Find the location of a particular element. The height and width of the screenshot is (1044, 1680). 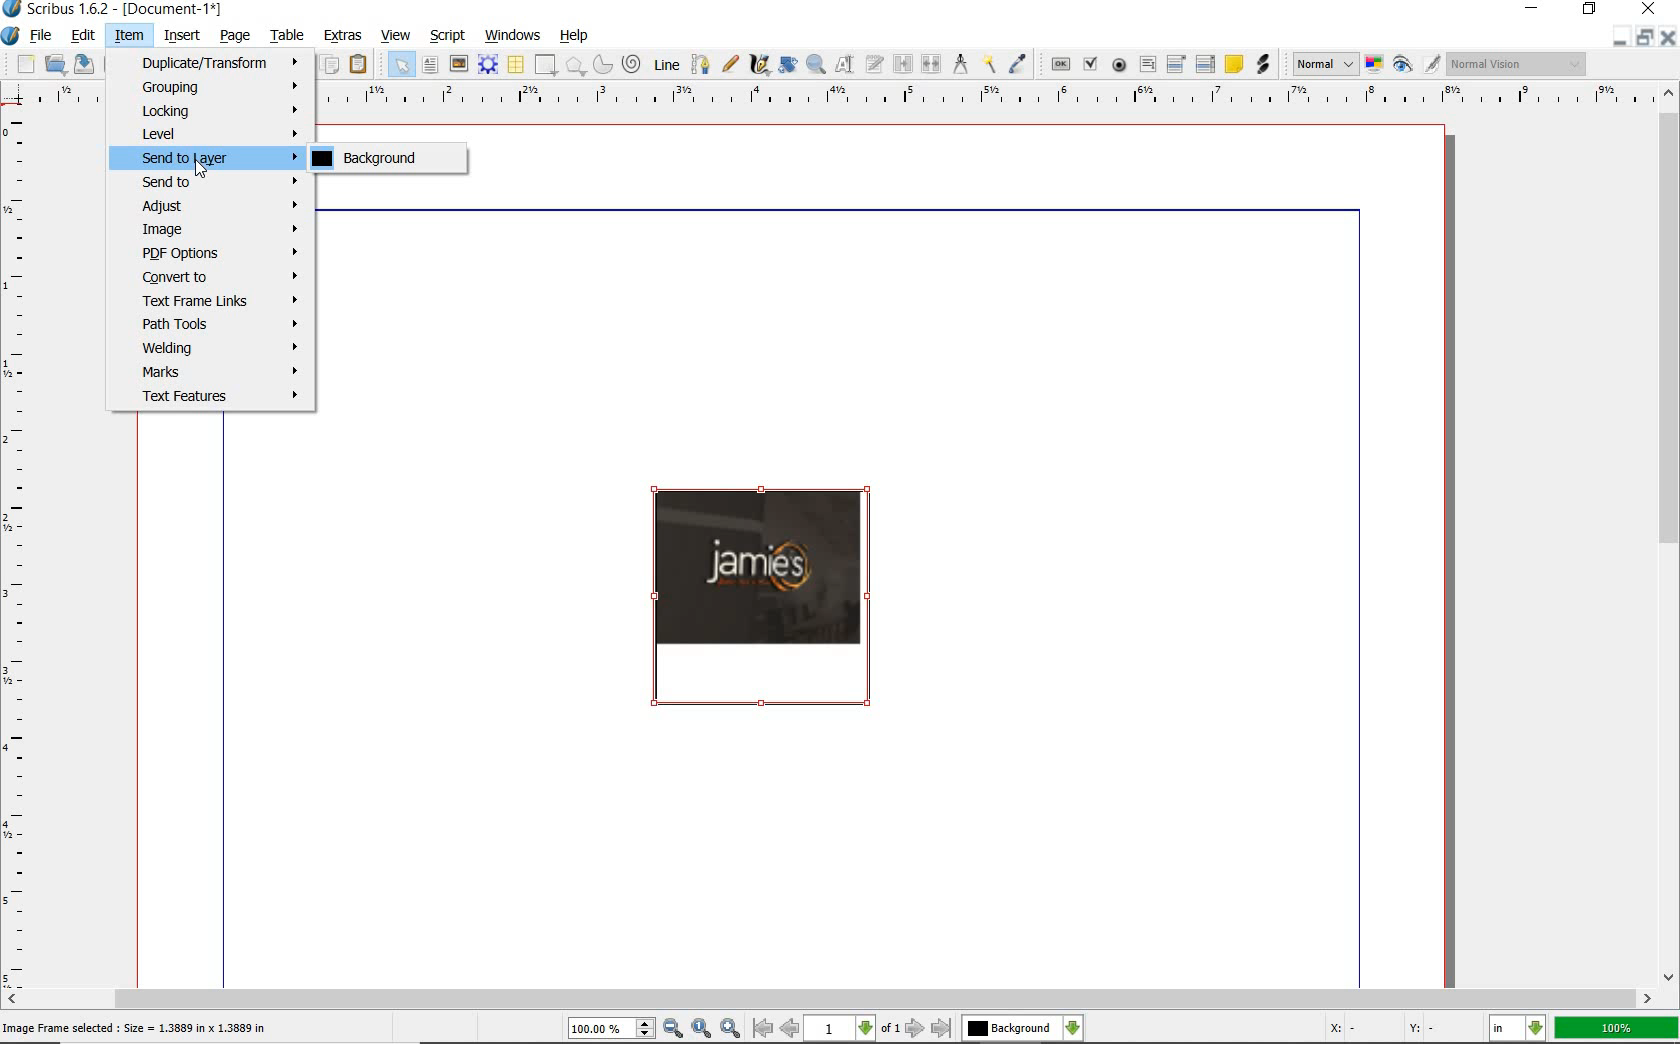

file is located at coordinates (46, 34).